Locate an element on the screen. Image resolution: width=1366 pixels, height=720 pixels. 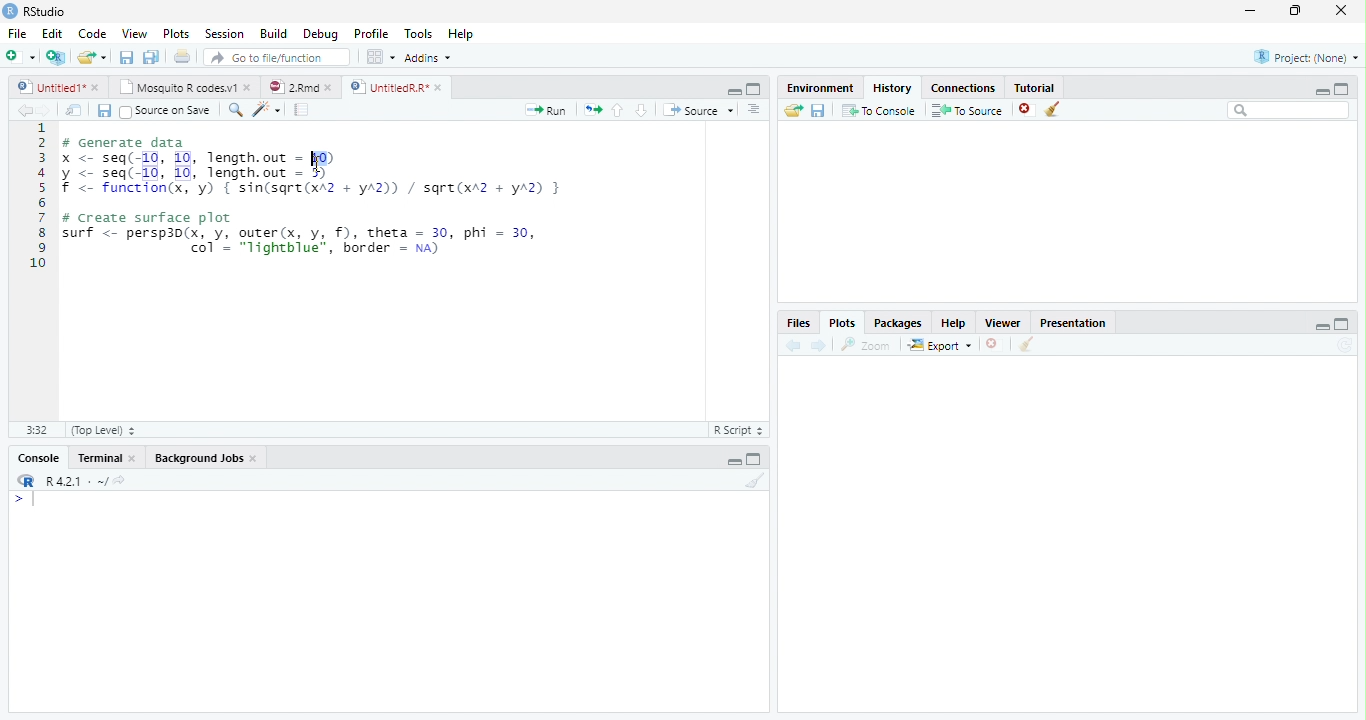
Open recent files is located at coordinates (104, 57).